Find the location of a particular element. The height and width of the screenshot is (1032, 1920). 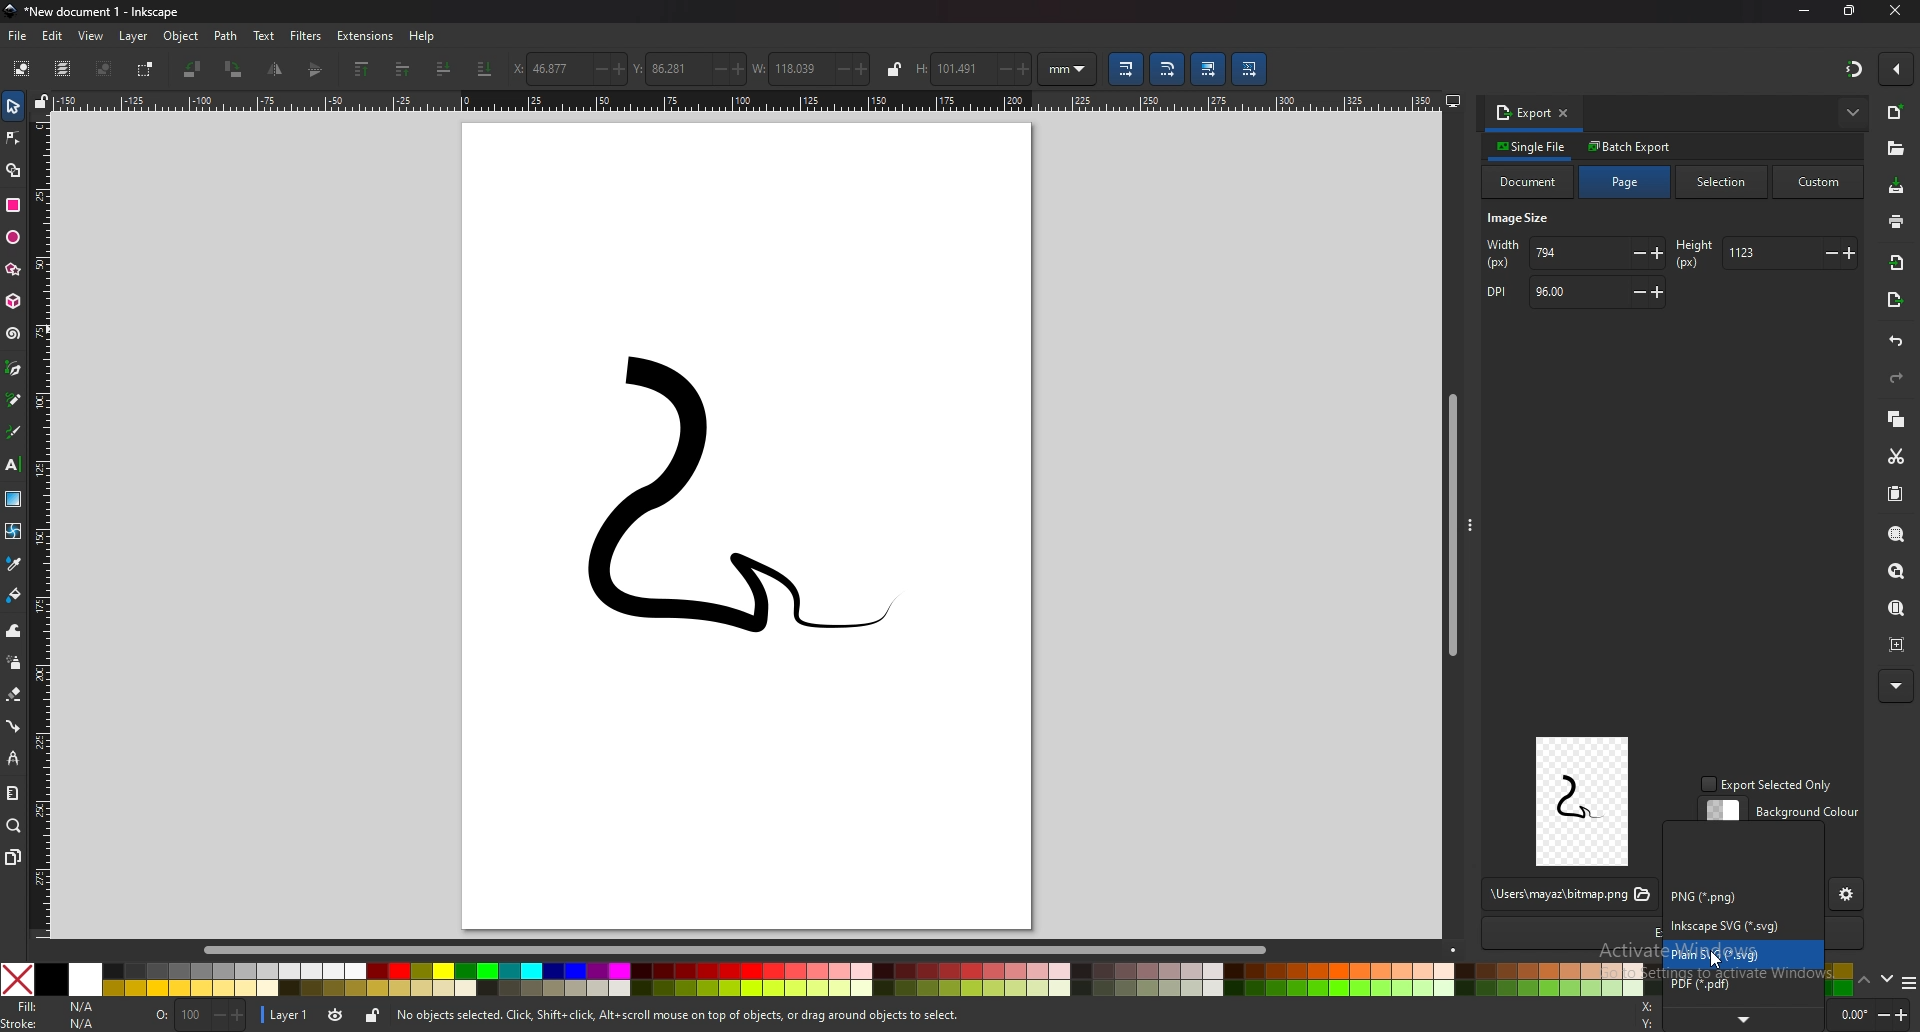

mesh is located at coordinates (14, 530).